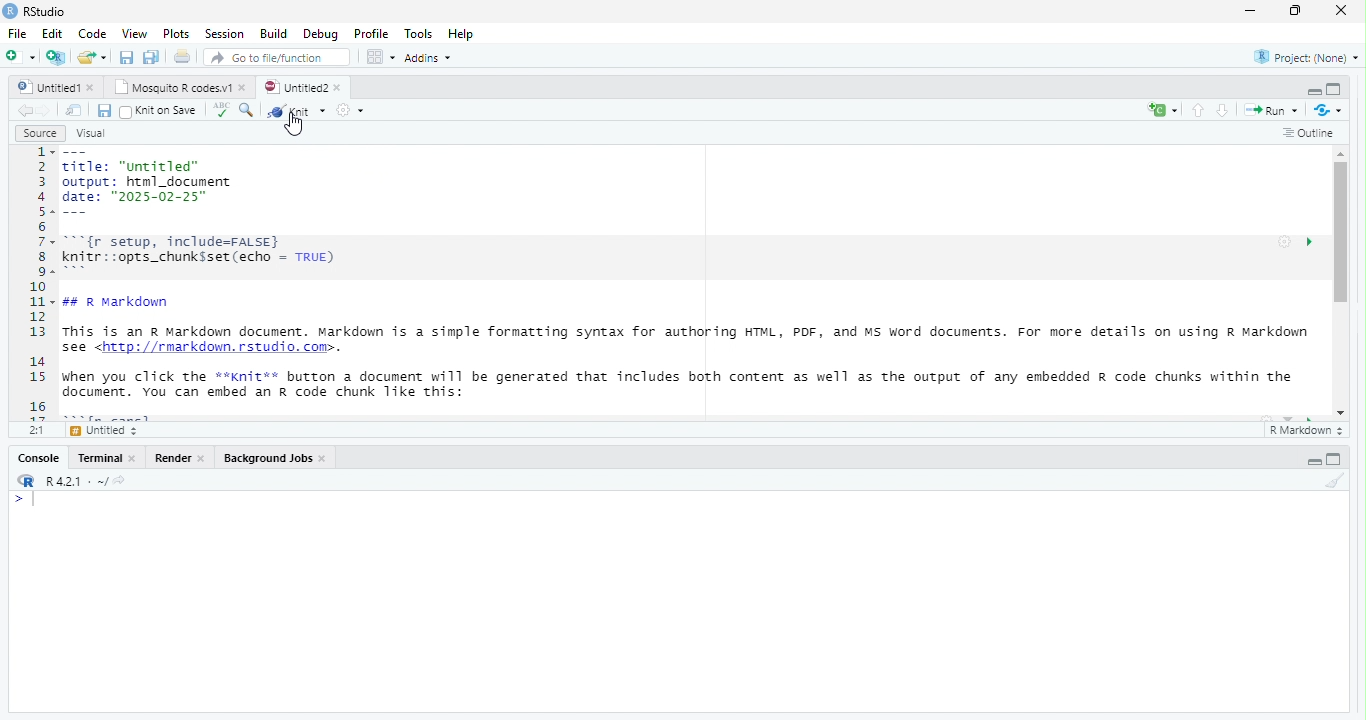  What do you see at coordinates (1275, 111) in the screenshot?
I see `Run` at bounding box center [1275, 111].